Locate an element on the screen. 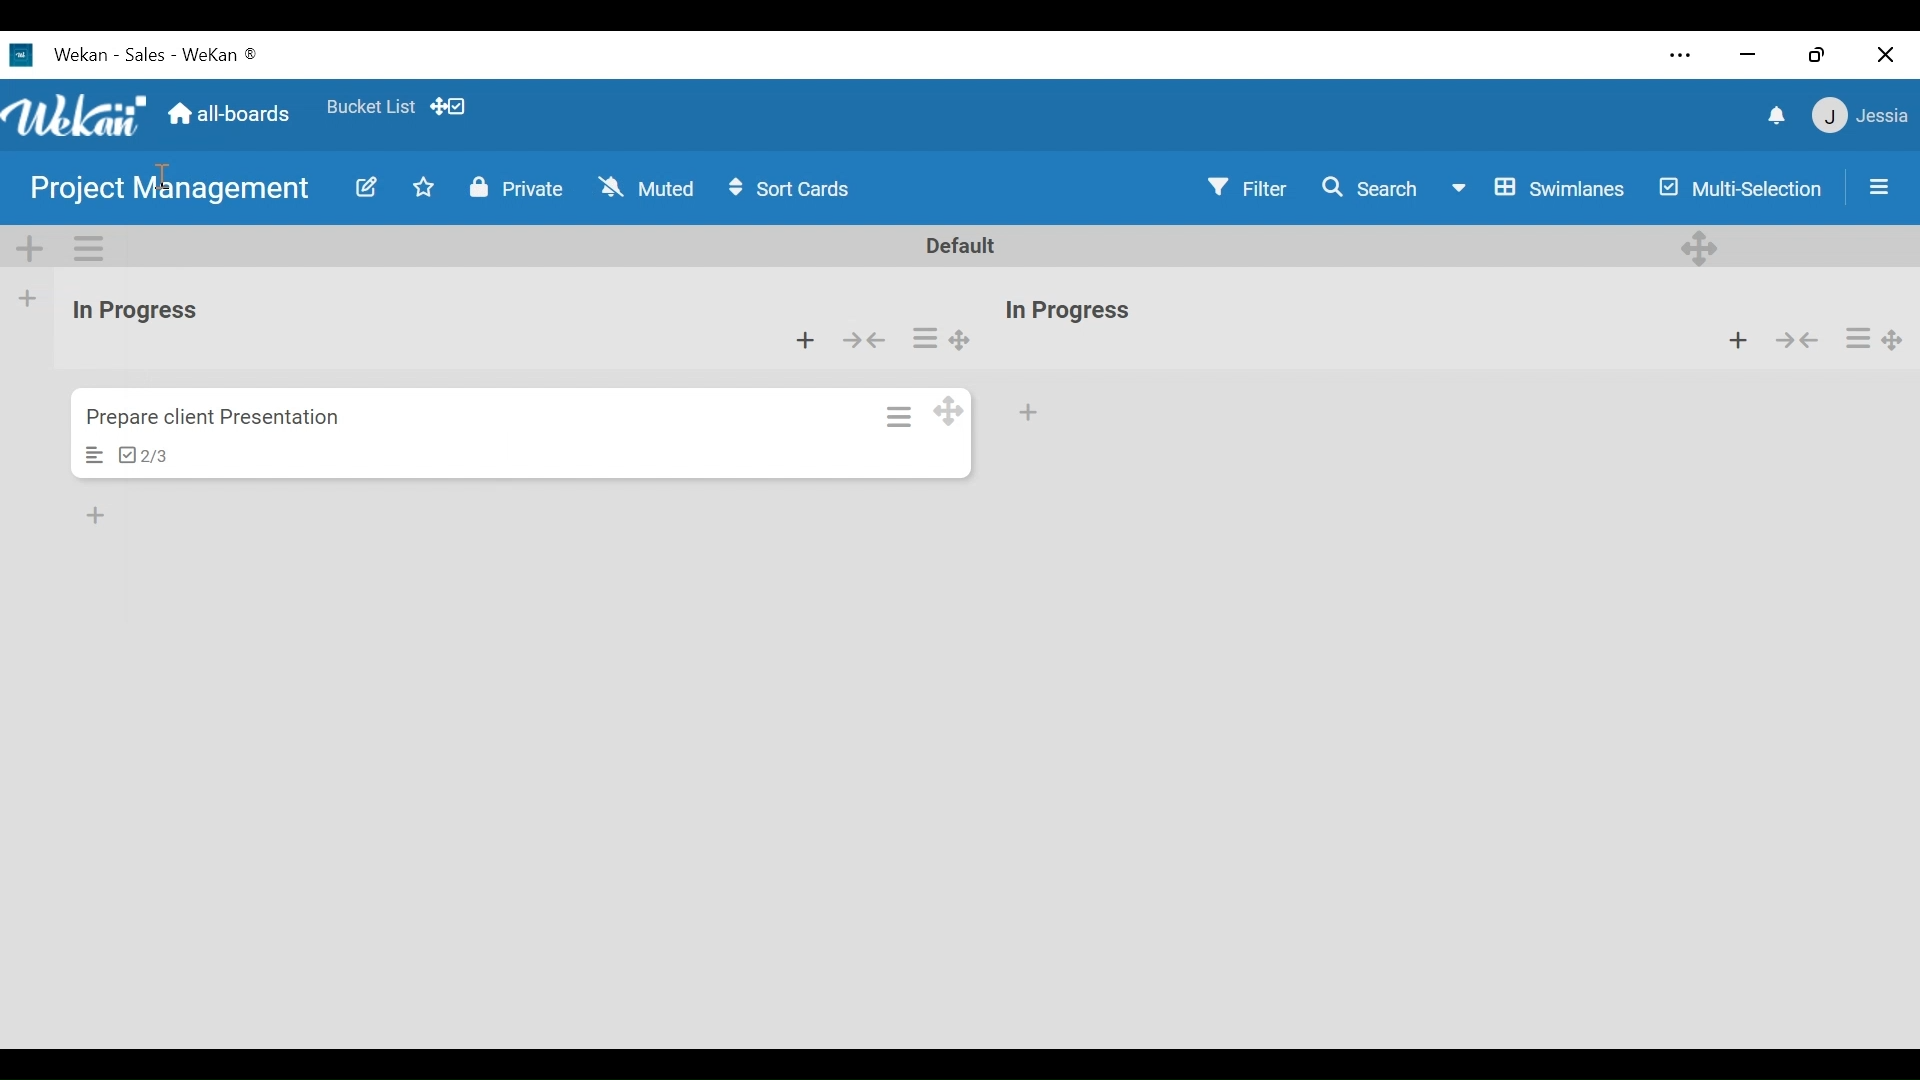  Go Home view (all boards) is located at coordinates (232, 111).